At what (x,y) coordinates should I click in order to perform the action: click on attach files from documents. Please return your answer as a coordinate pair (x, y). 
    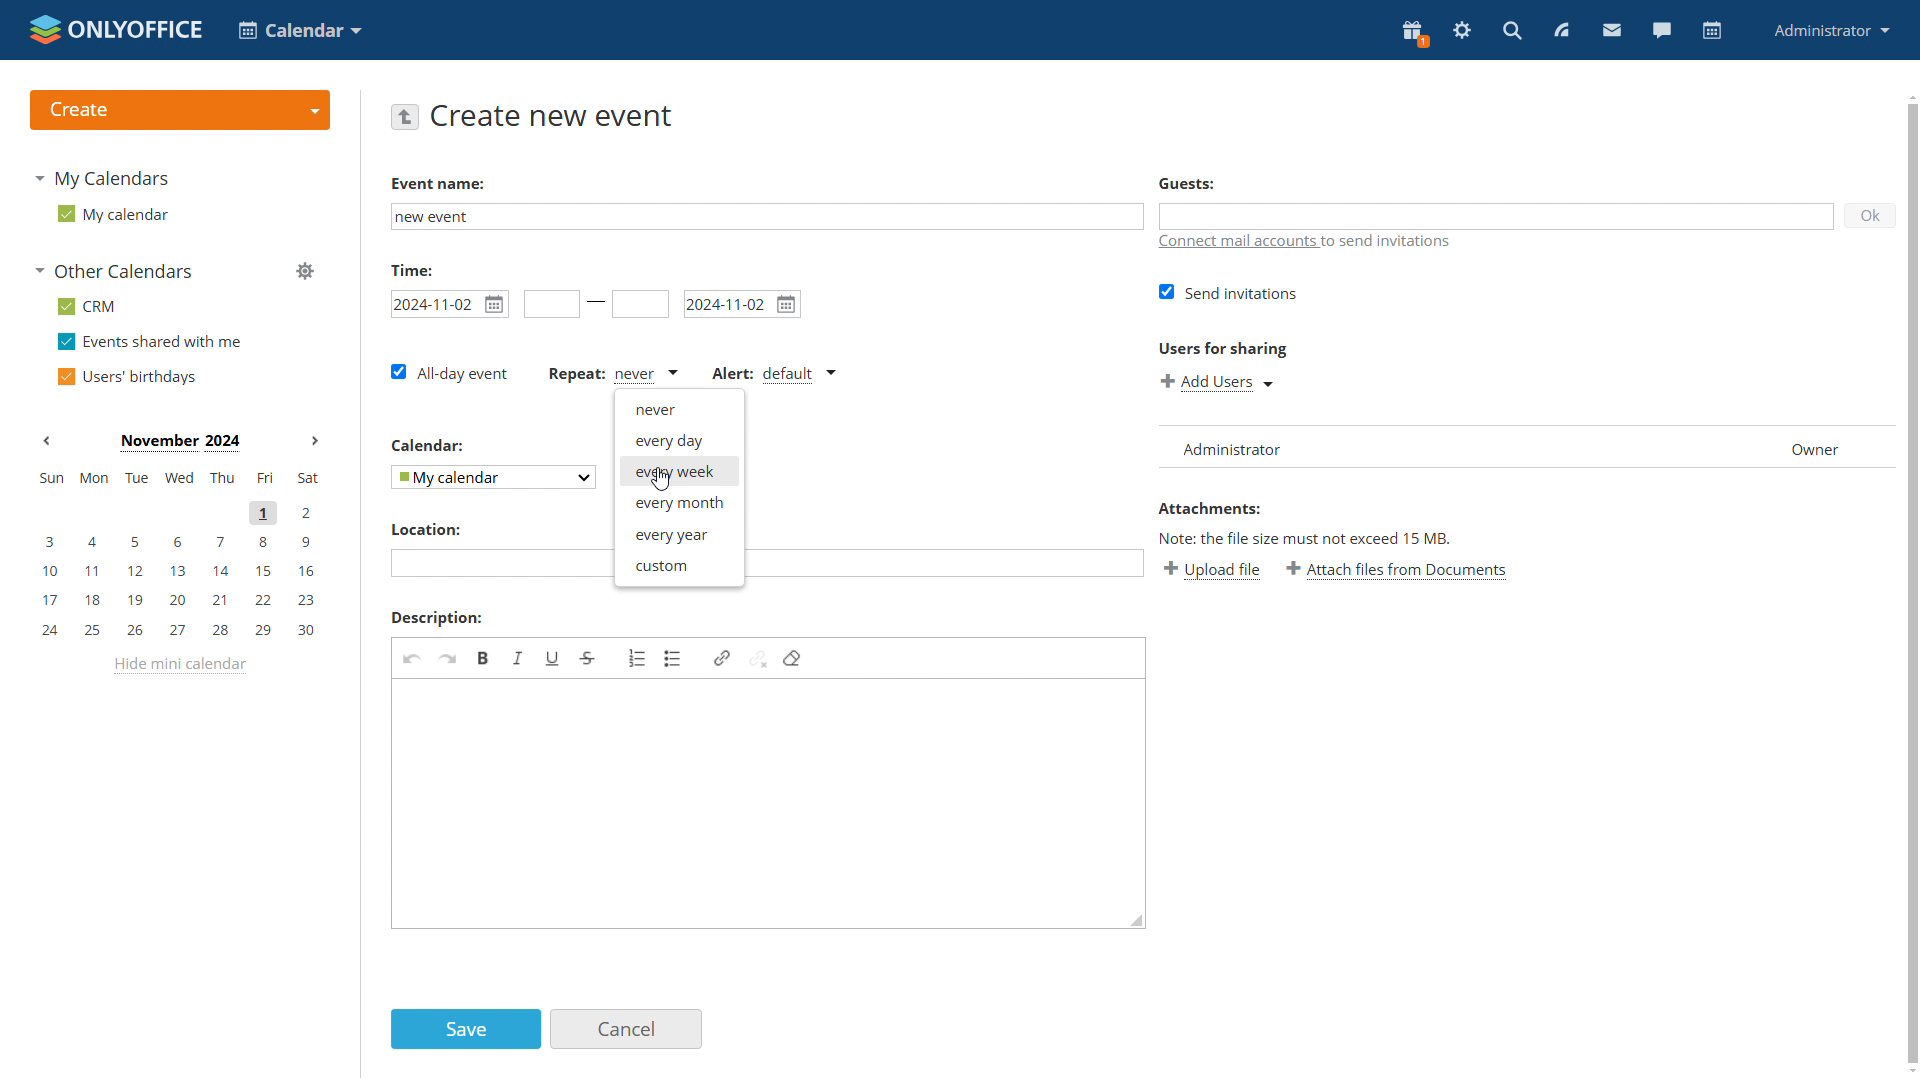
    Looking at the image, I should click on (1400, 571).